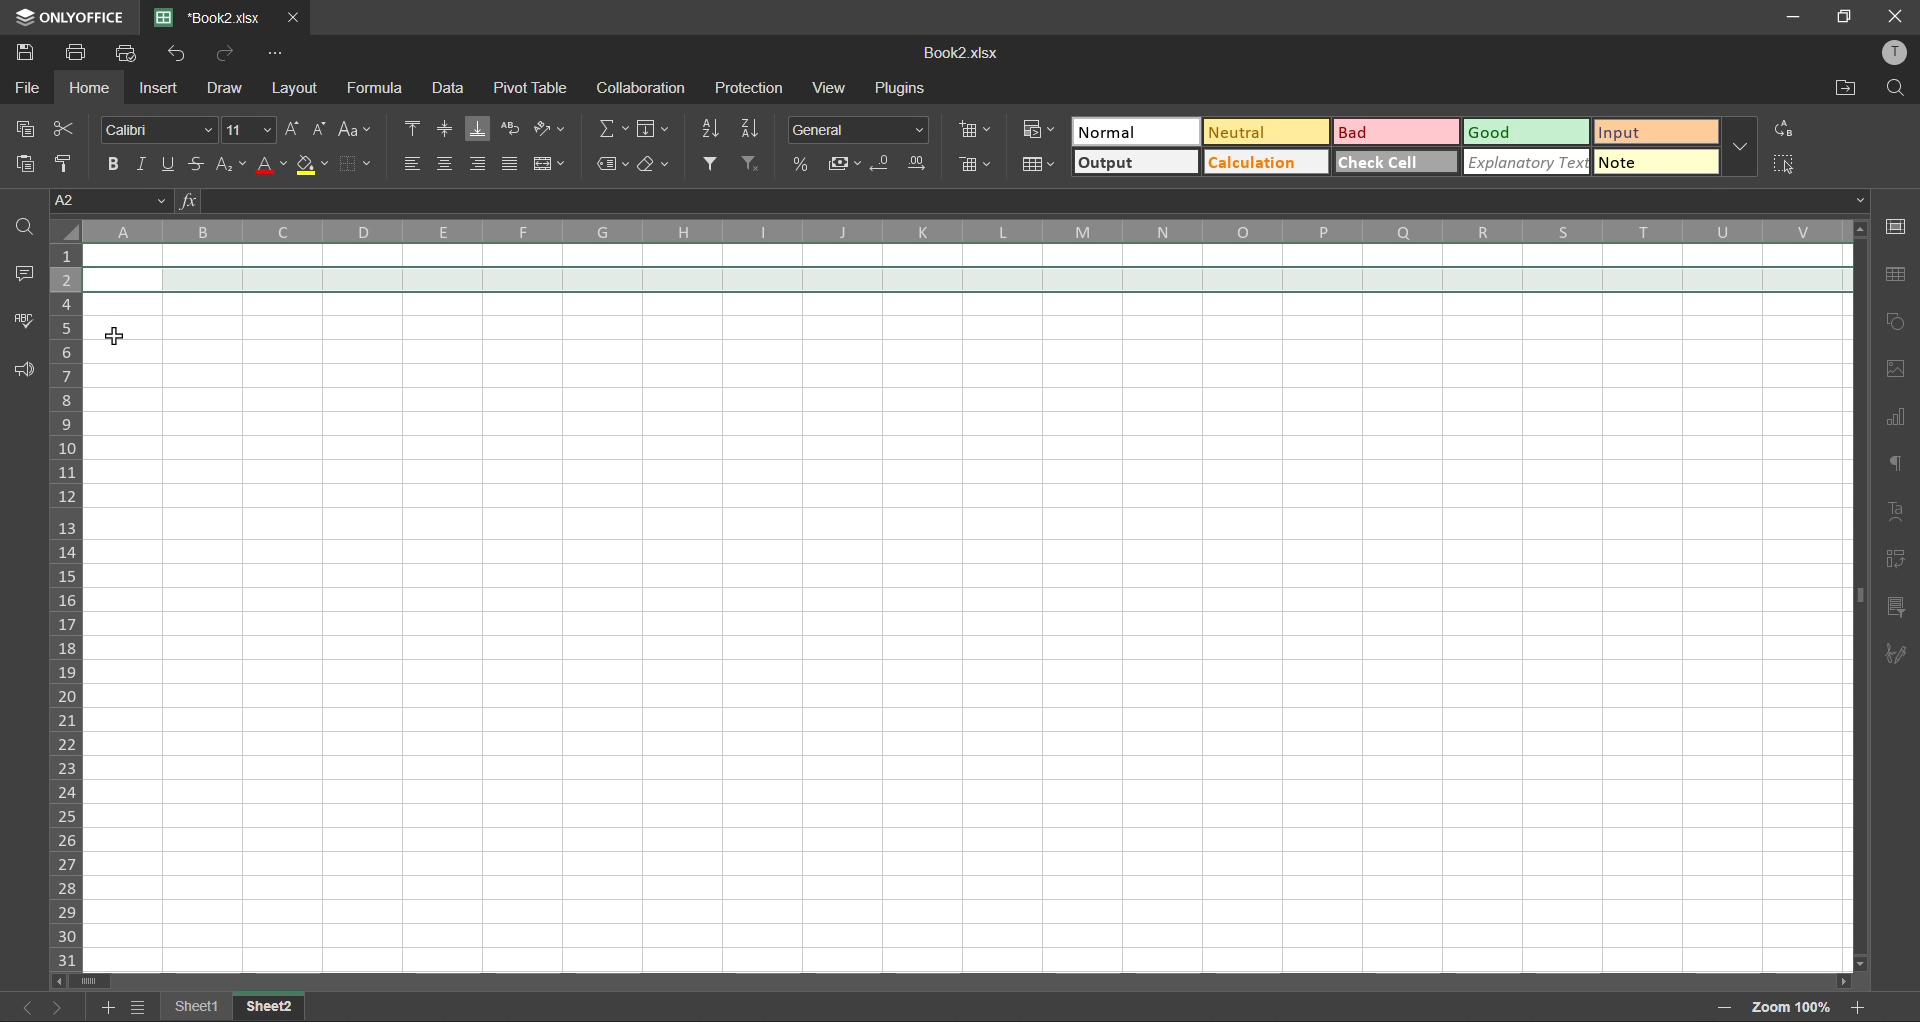  I want to click on copy style, so click(71, 164).